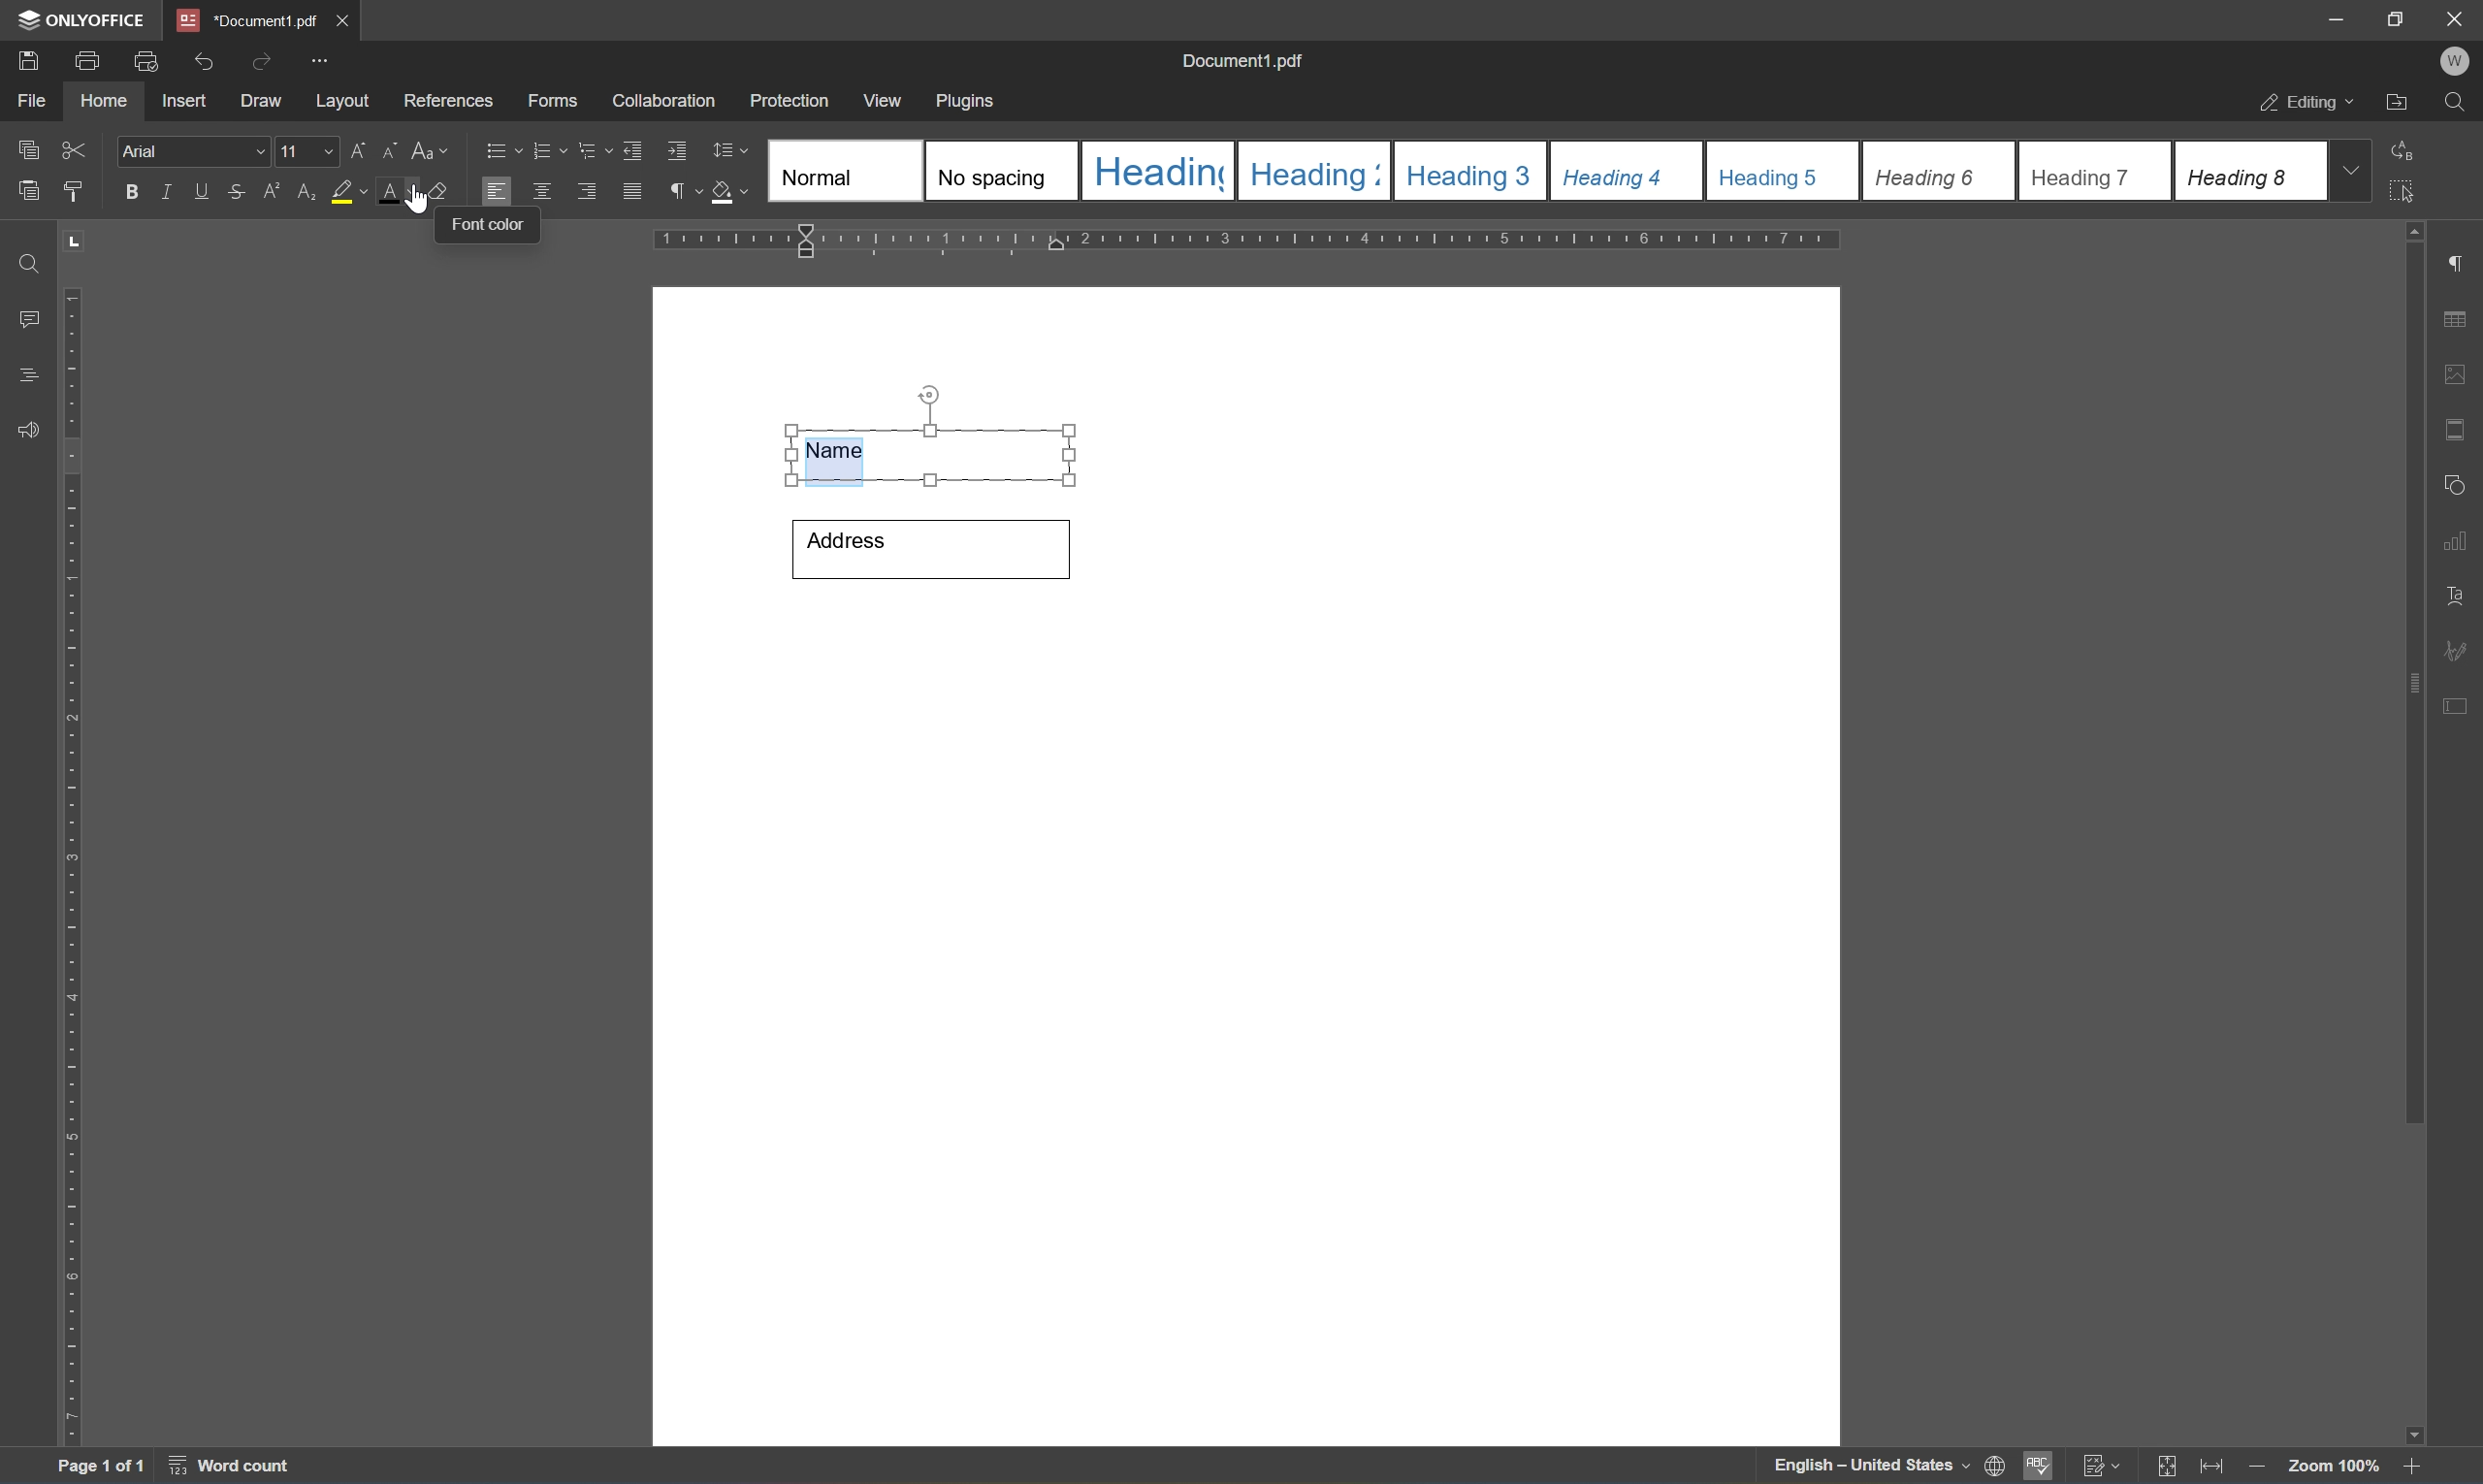 The height and width of the screenshot is (1484, 2483). Describe the element at coordinates (447, 100) in the screenshot. I see `references` at that location.